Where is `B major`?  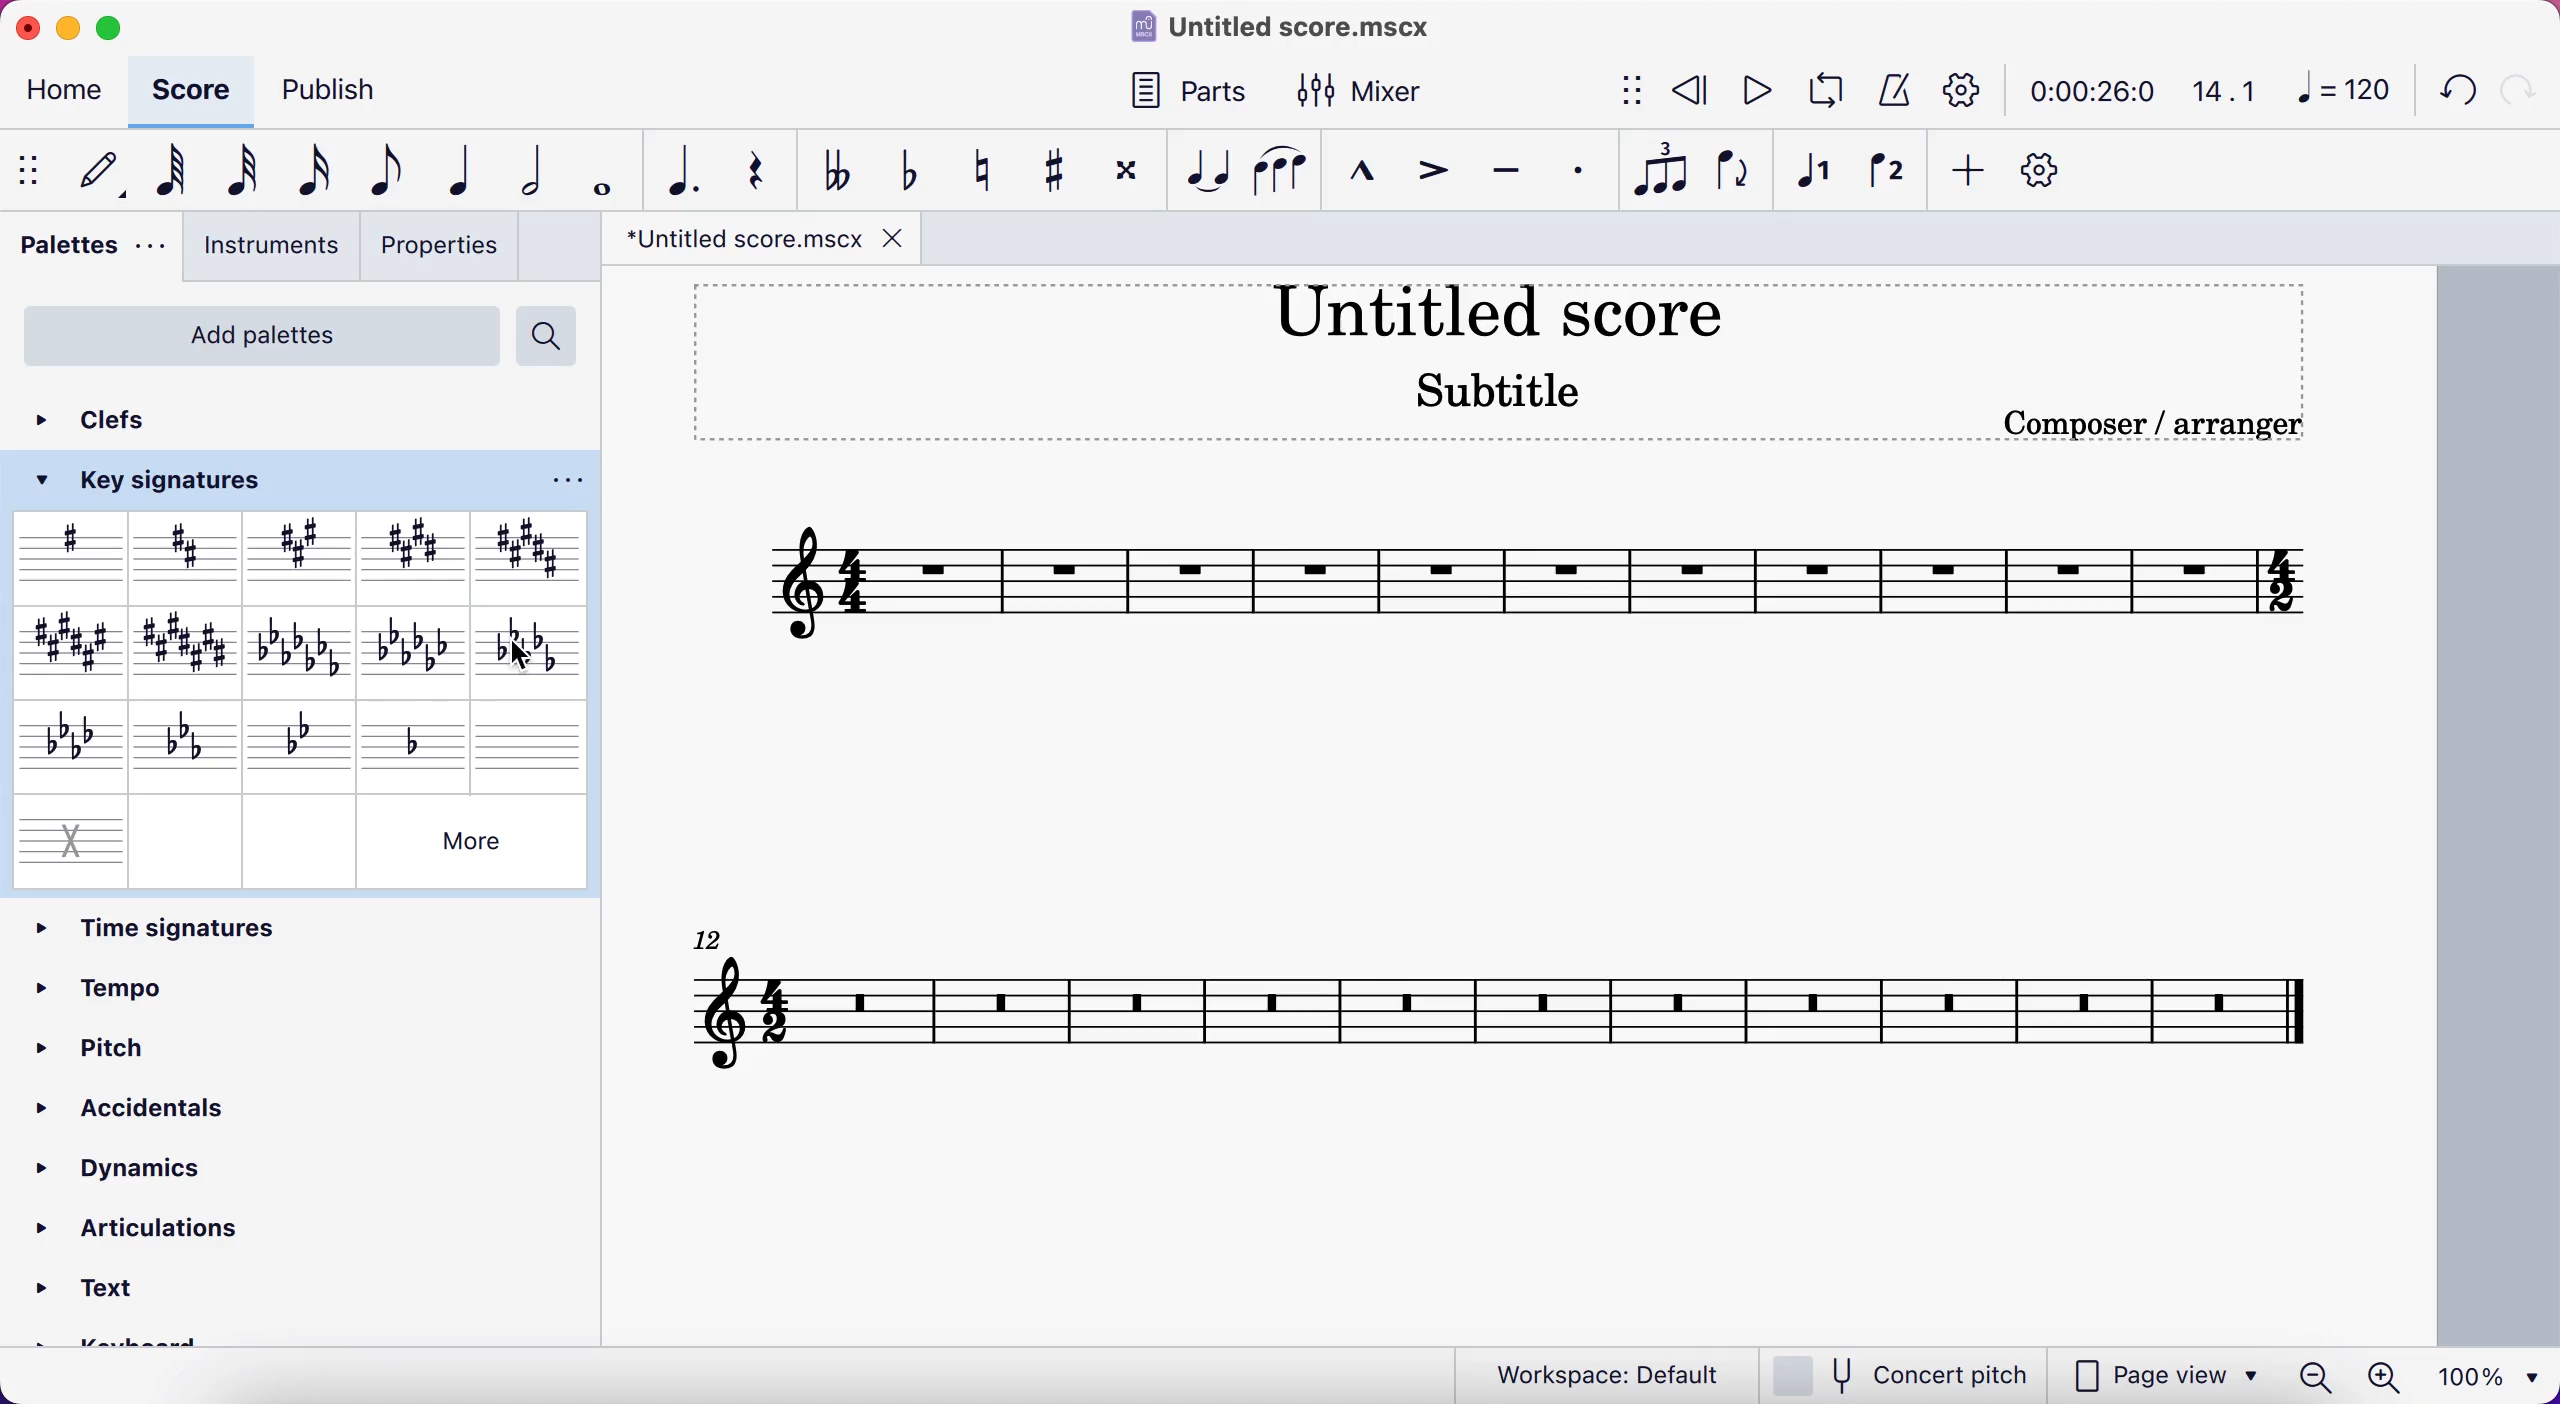 B major is located at coordinates (524, 548).